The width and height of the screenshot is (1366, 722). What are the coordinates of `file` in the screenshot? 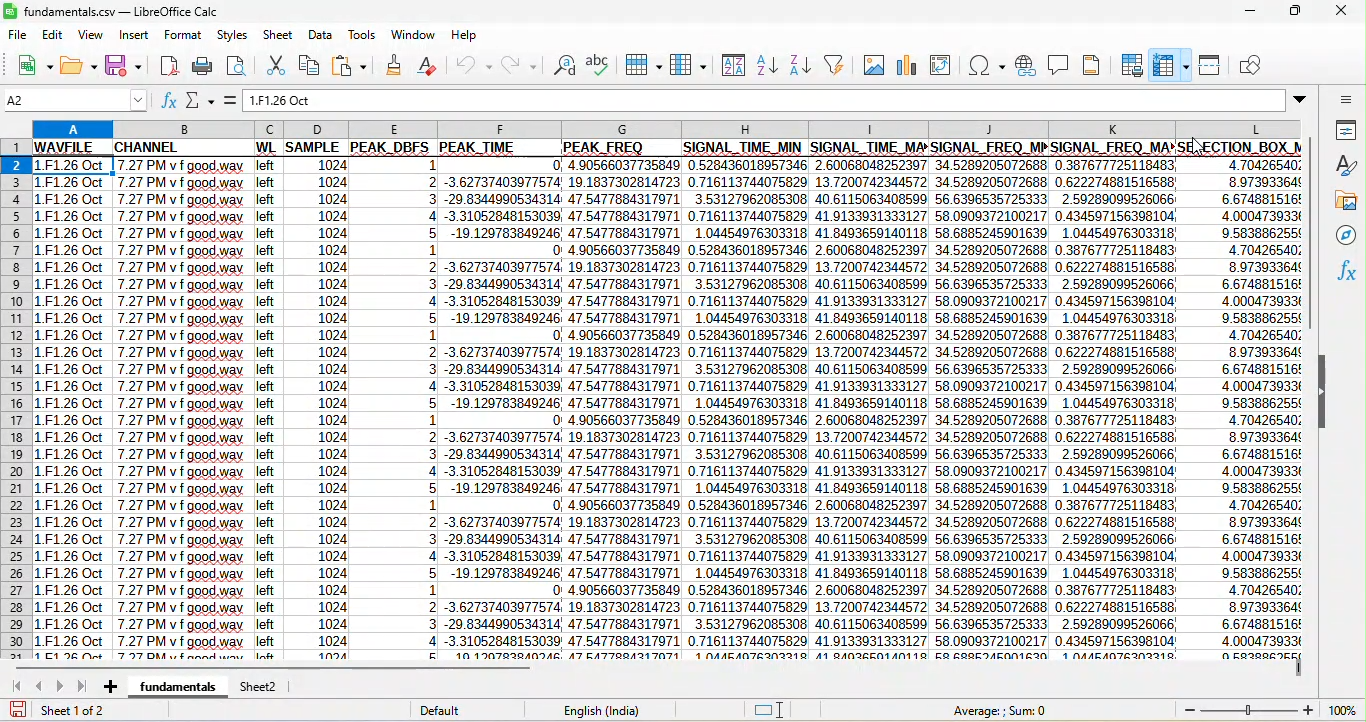 It's located at (18, 36).